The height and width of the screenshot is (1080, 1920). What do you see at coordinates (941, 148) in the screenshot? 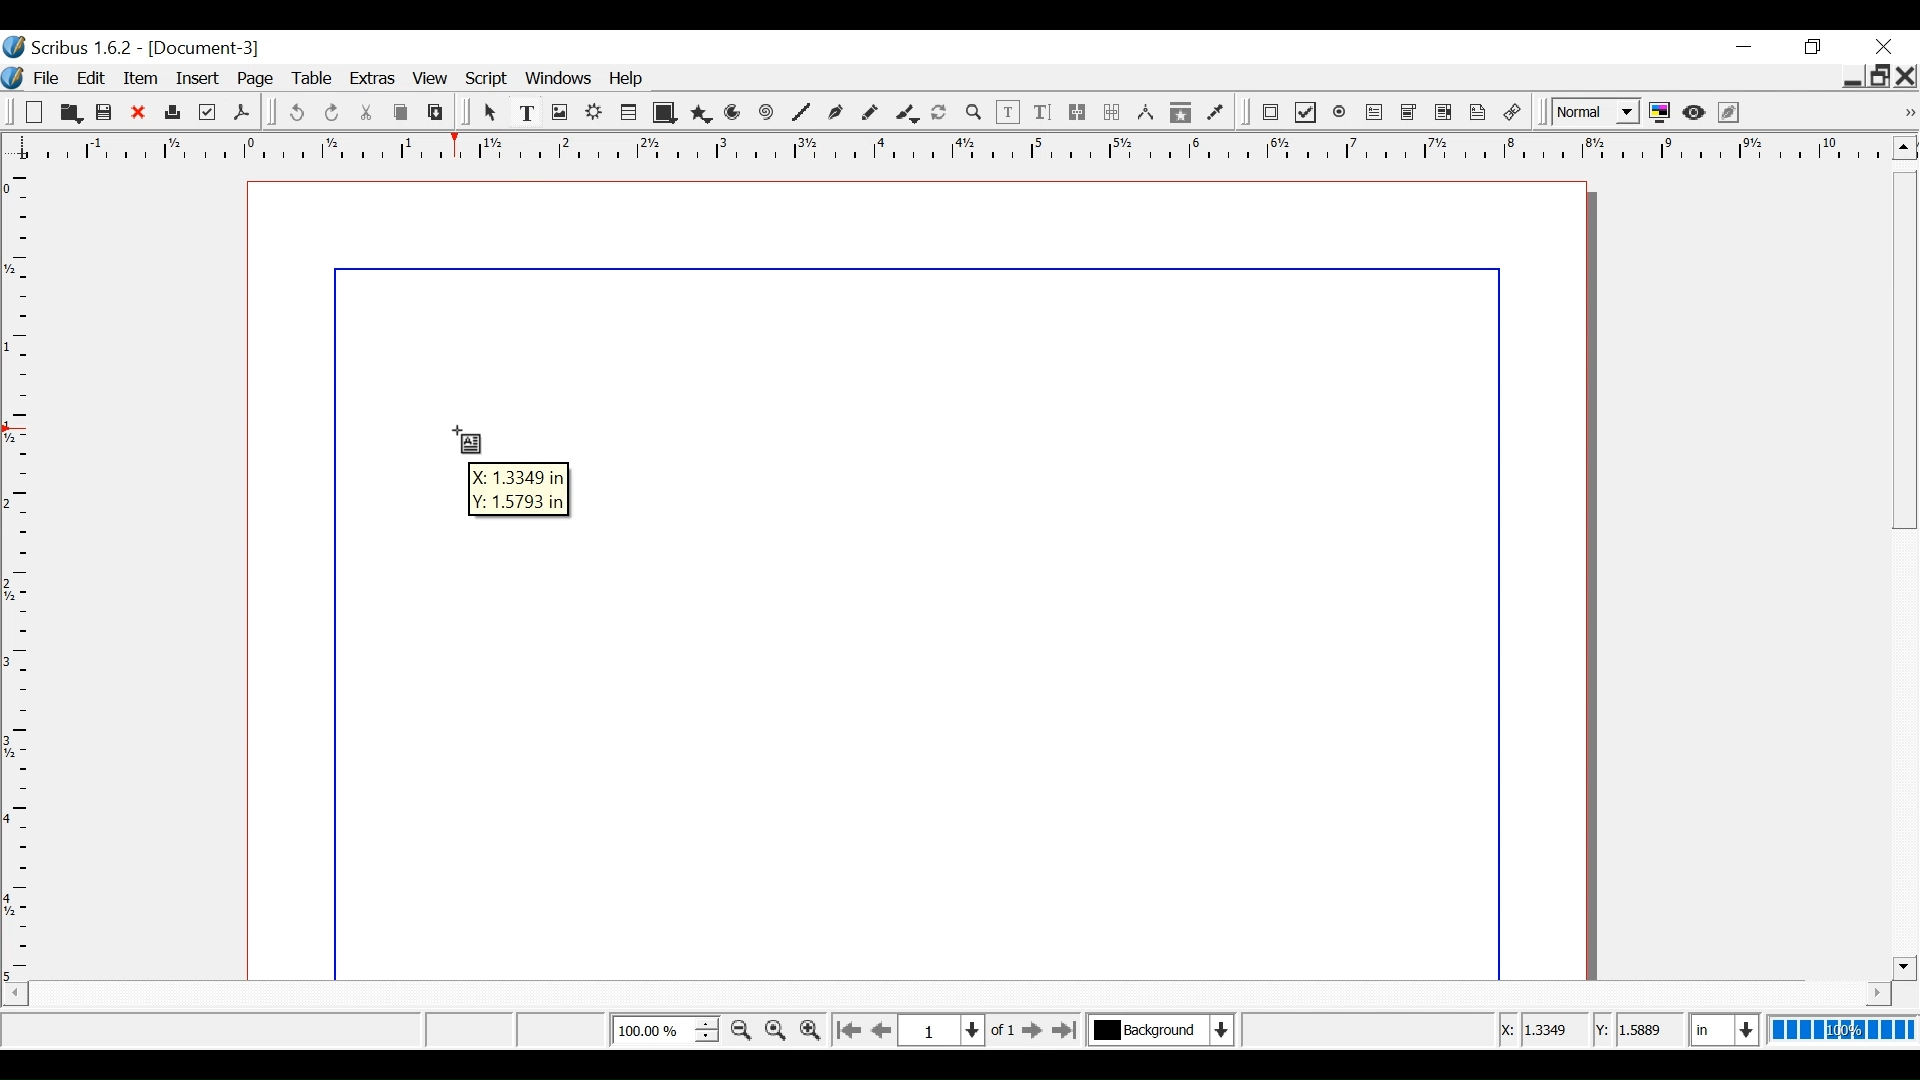
I see `Horizontal ruler` at bounding box center [941, 148].